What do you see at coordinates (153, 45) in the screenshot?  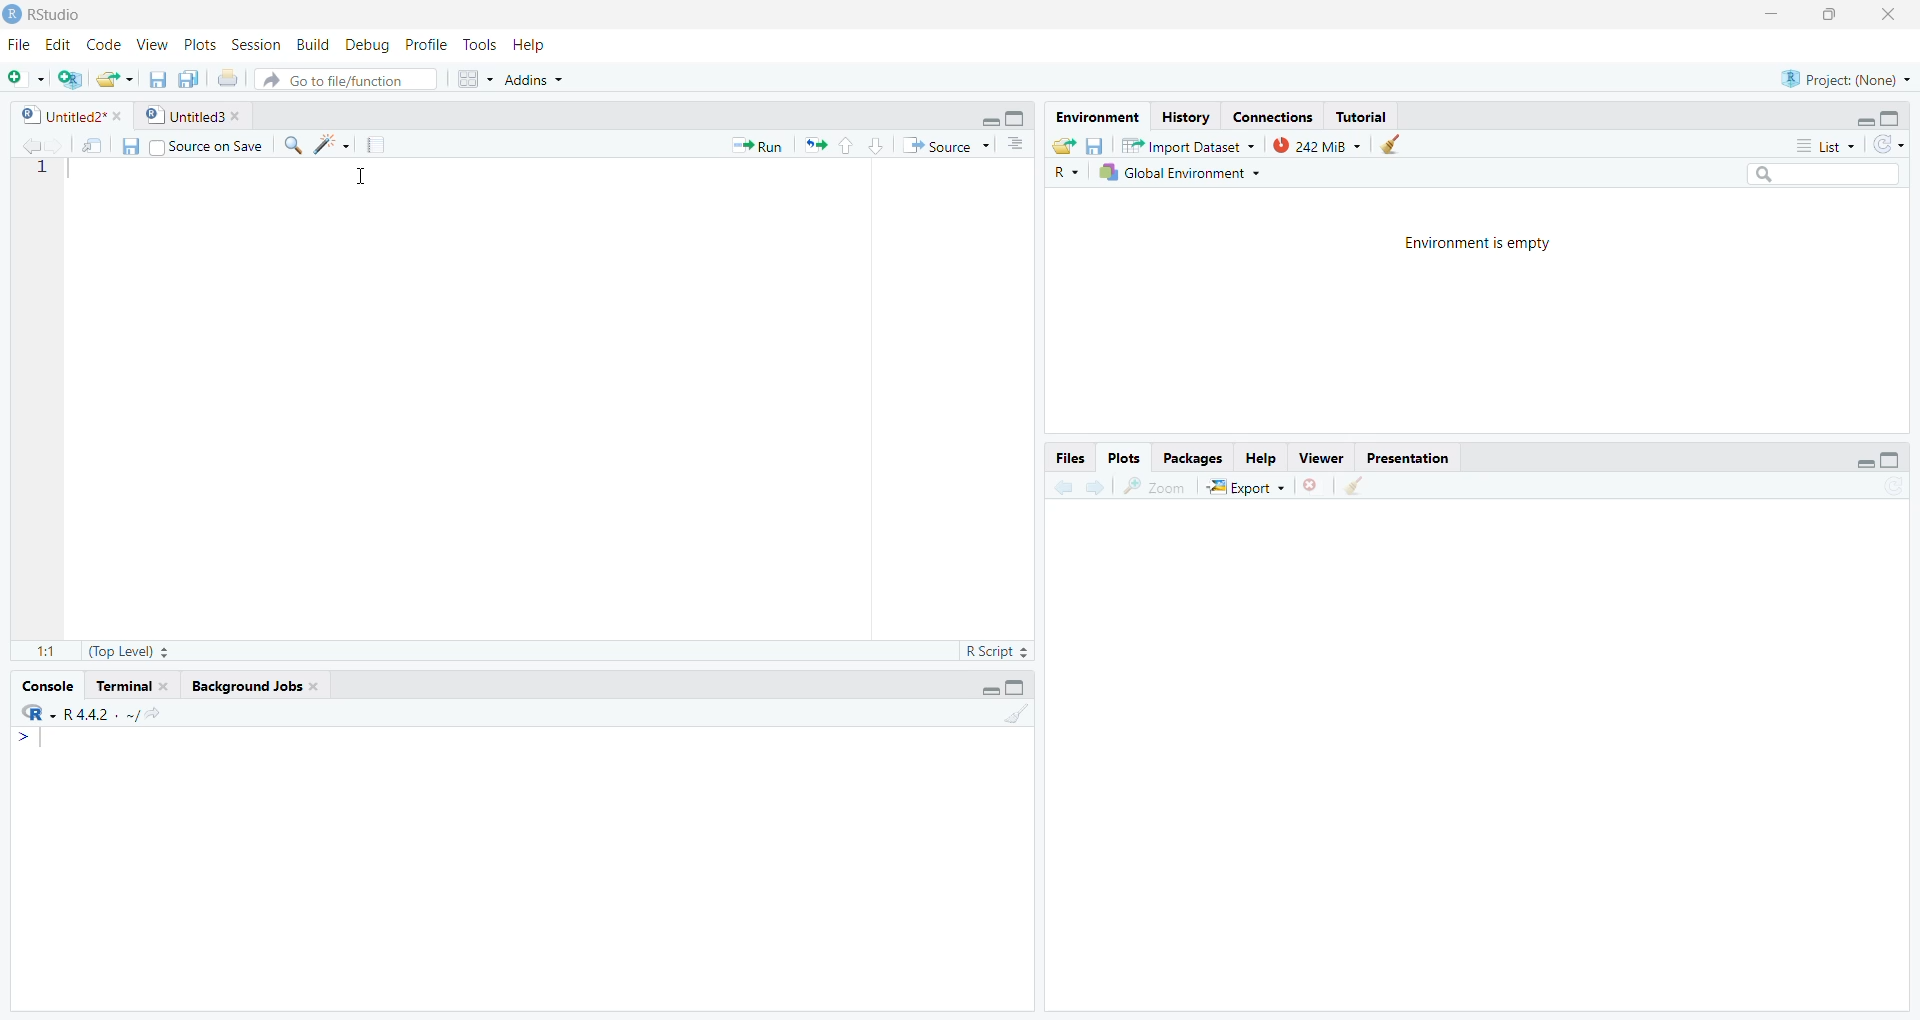 I see `View` at bounding box center [153, 45].